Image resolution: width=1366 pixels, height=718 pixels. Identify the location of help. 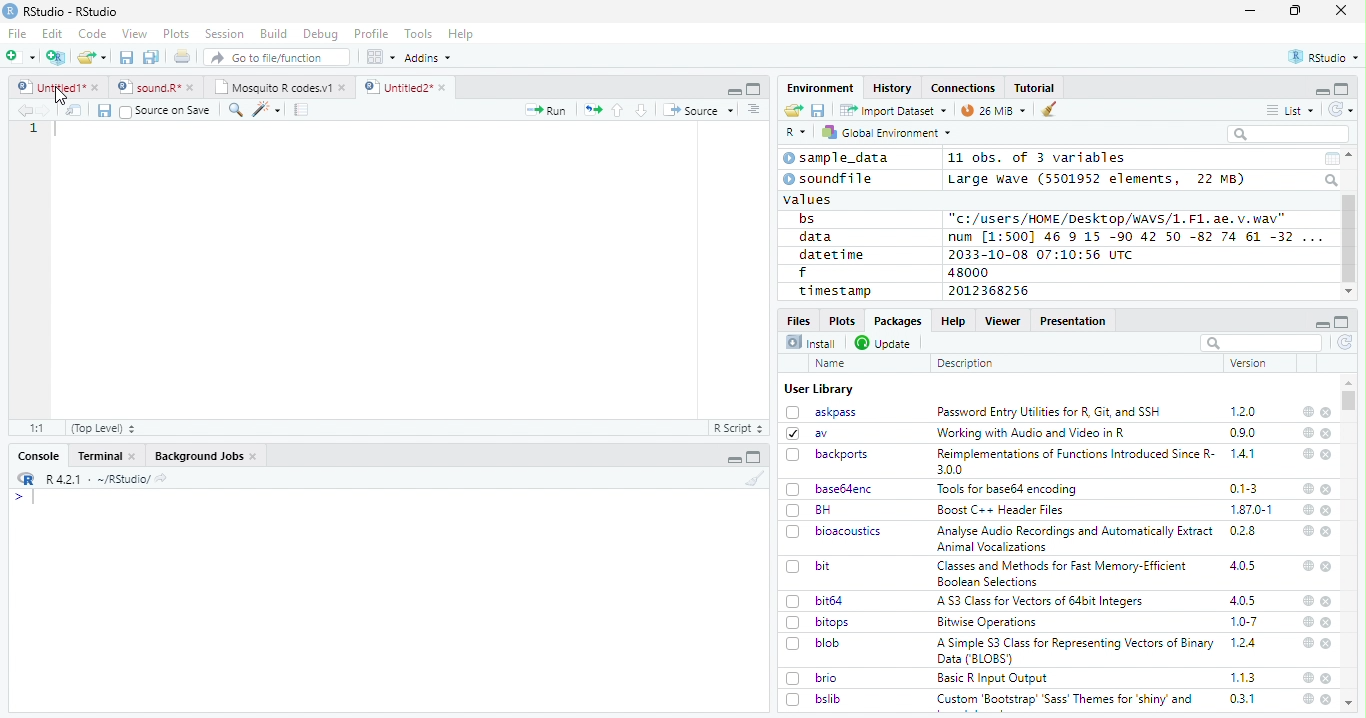
(1306, 642).